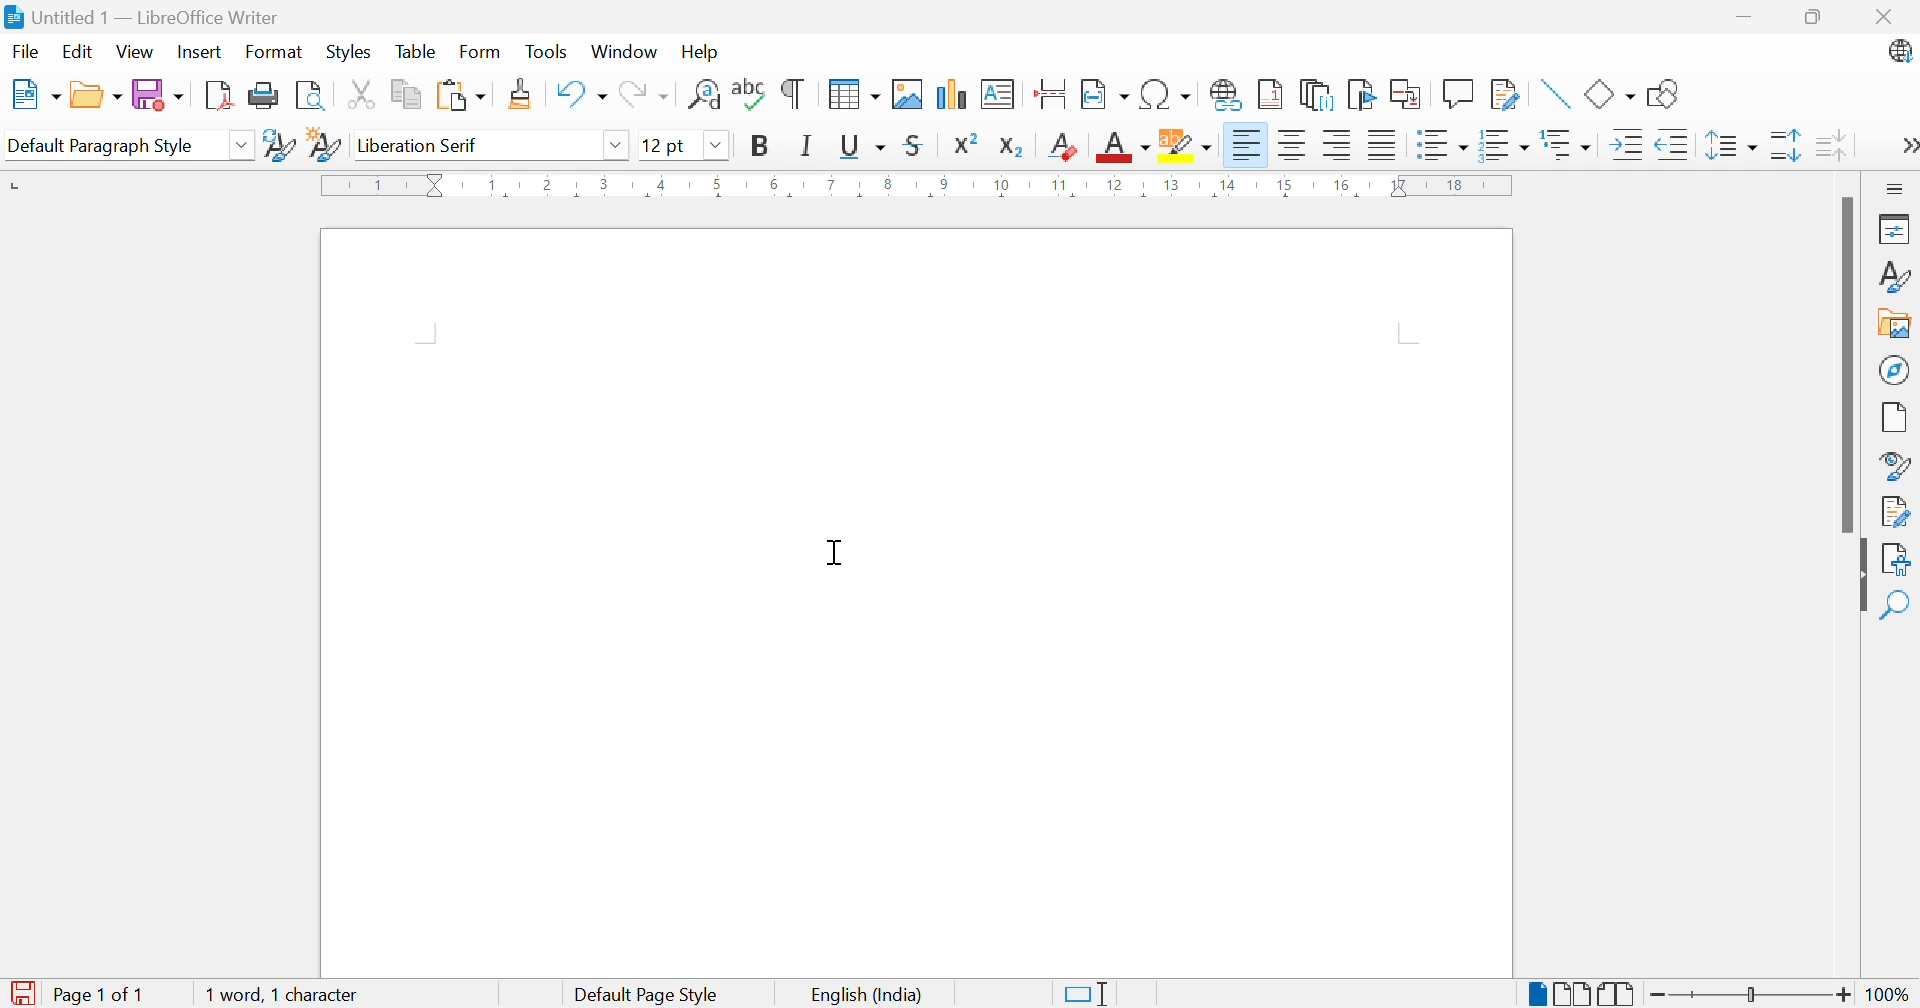 The image size is (1920, 1008). What do you see at coordinates (480, 51) in the screenshot?
I see `Form` at bounding box center [480, 51].